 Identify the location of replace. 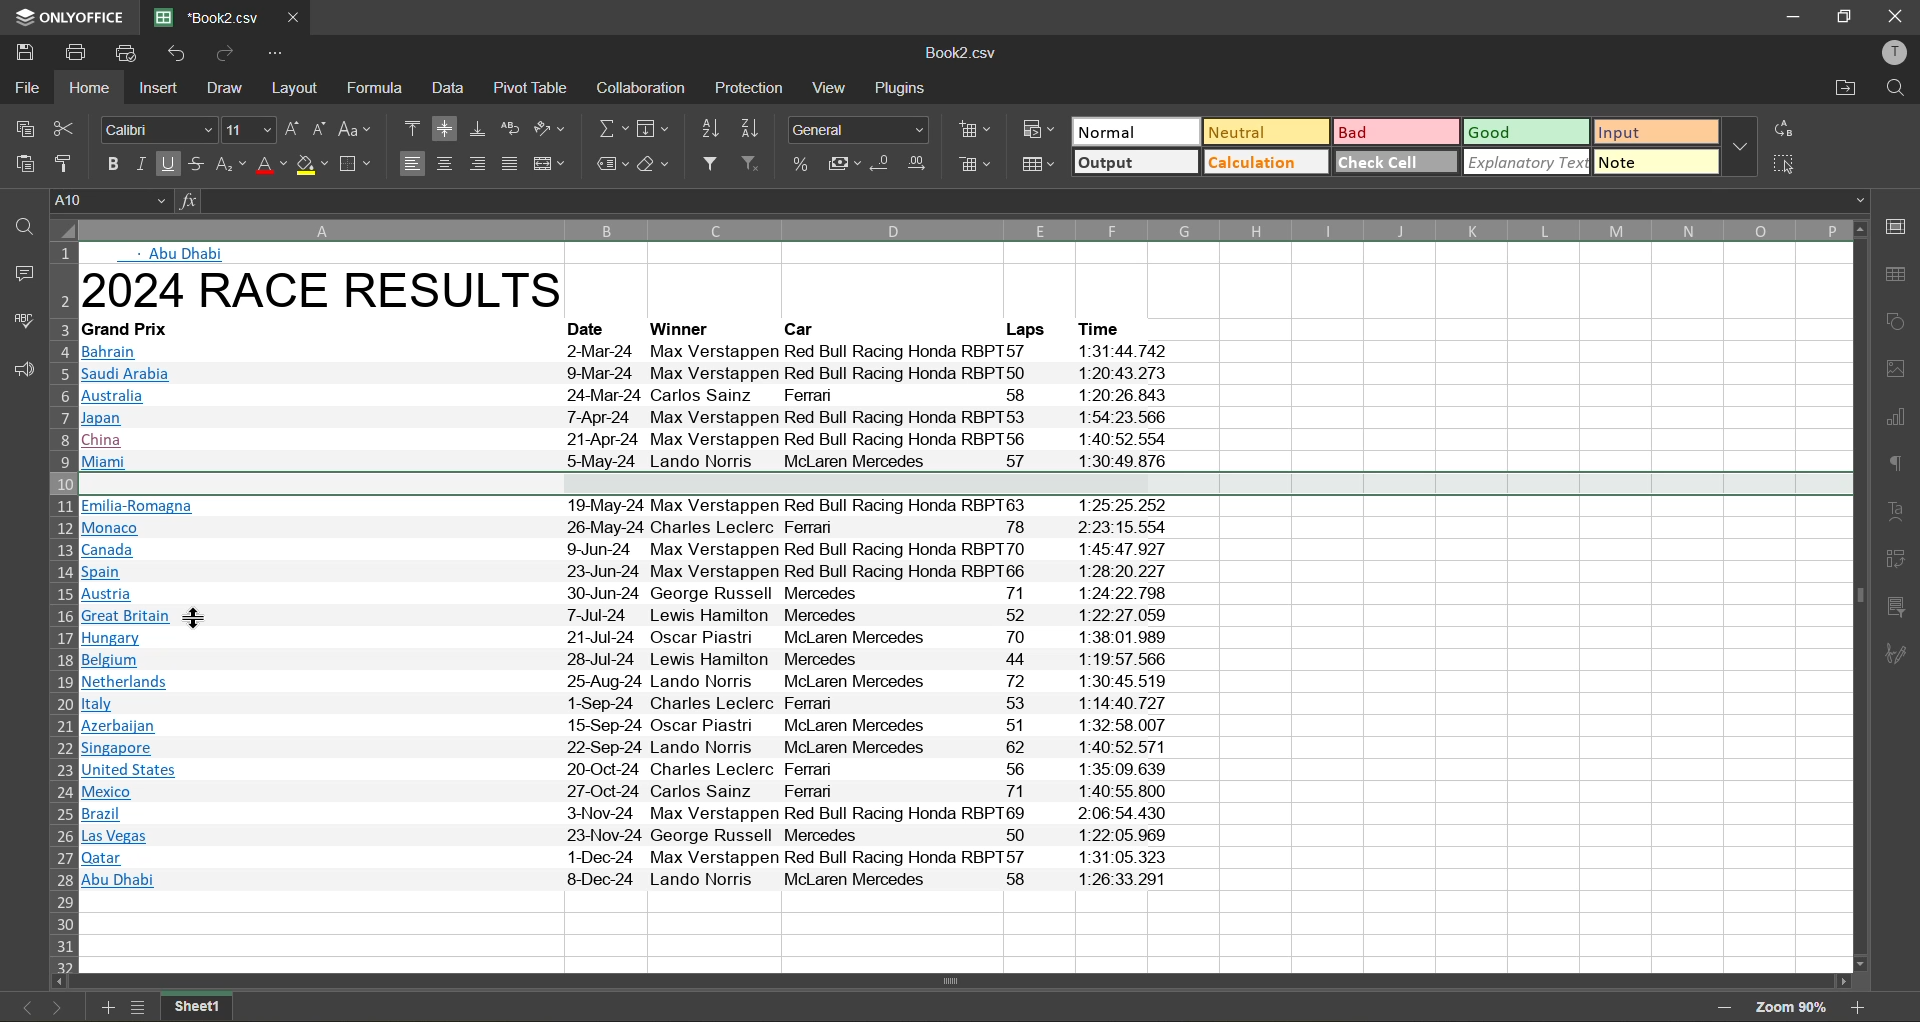
(1787, 128).